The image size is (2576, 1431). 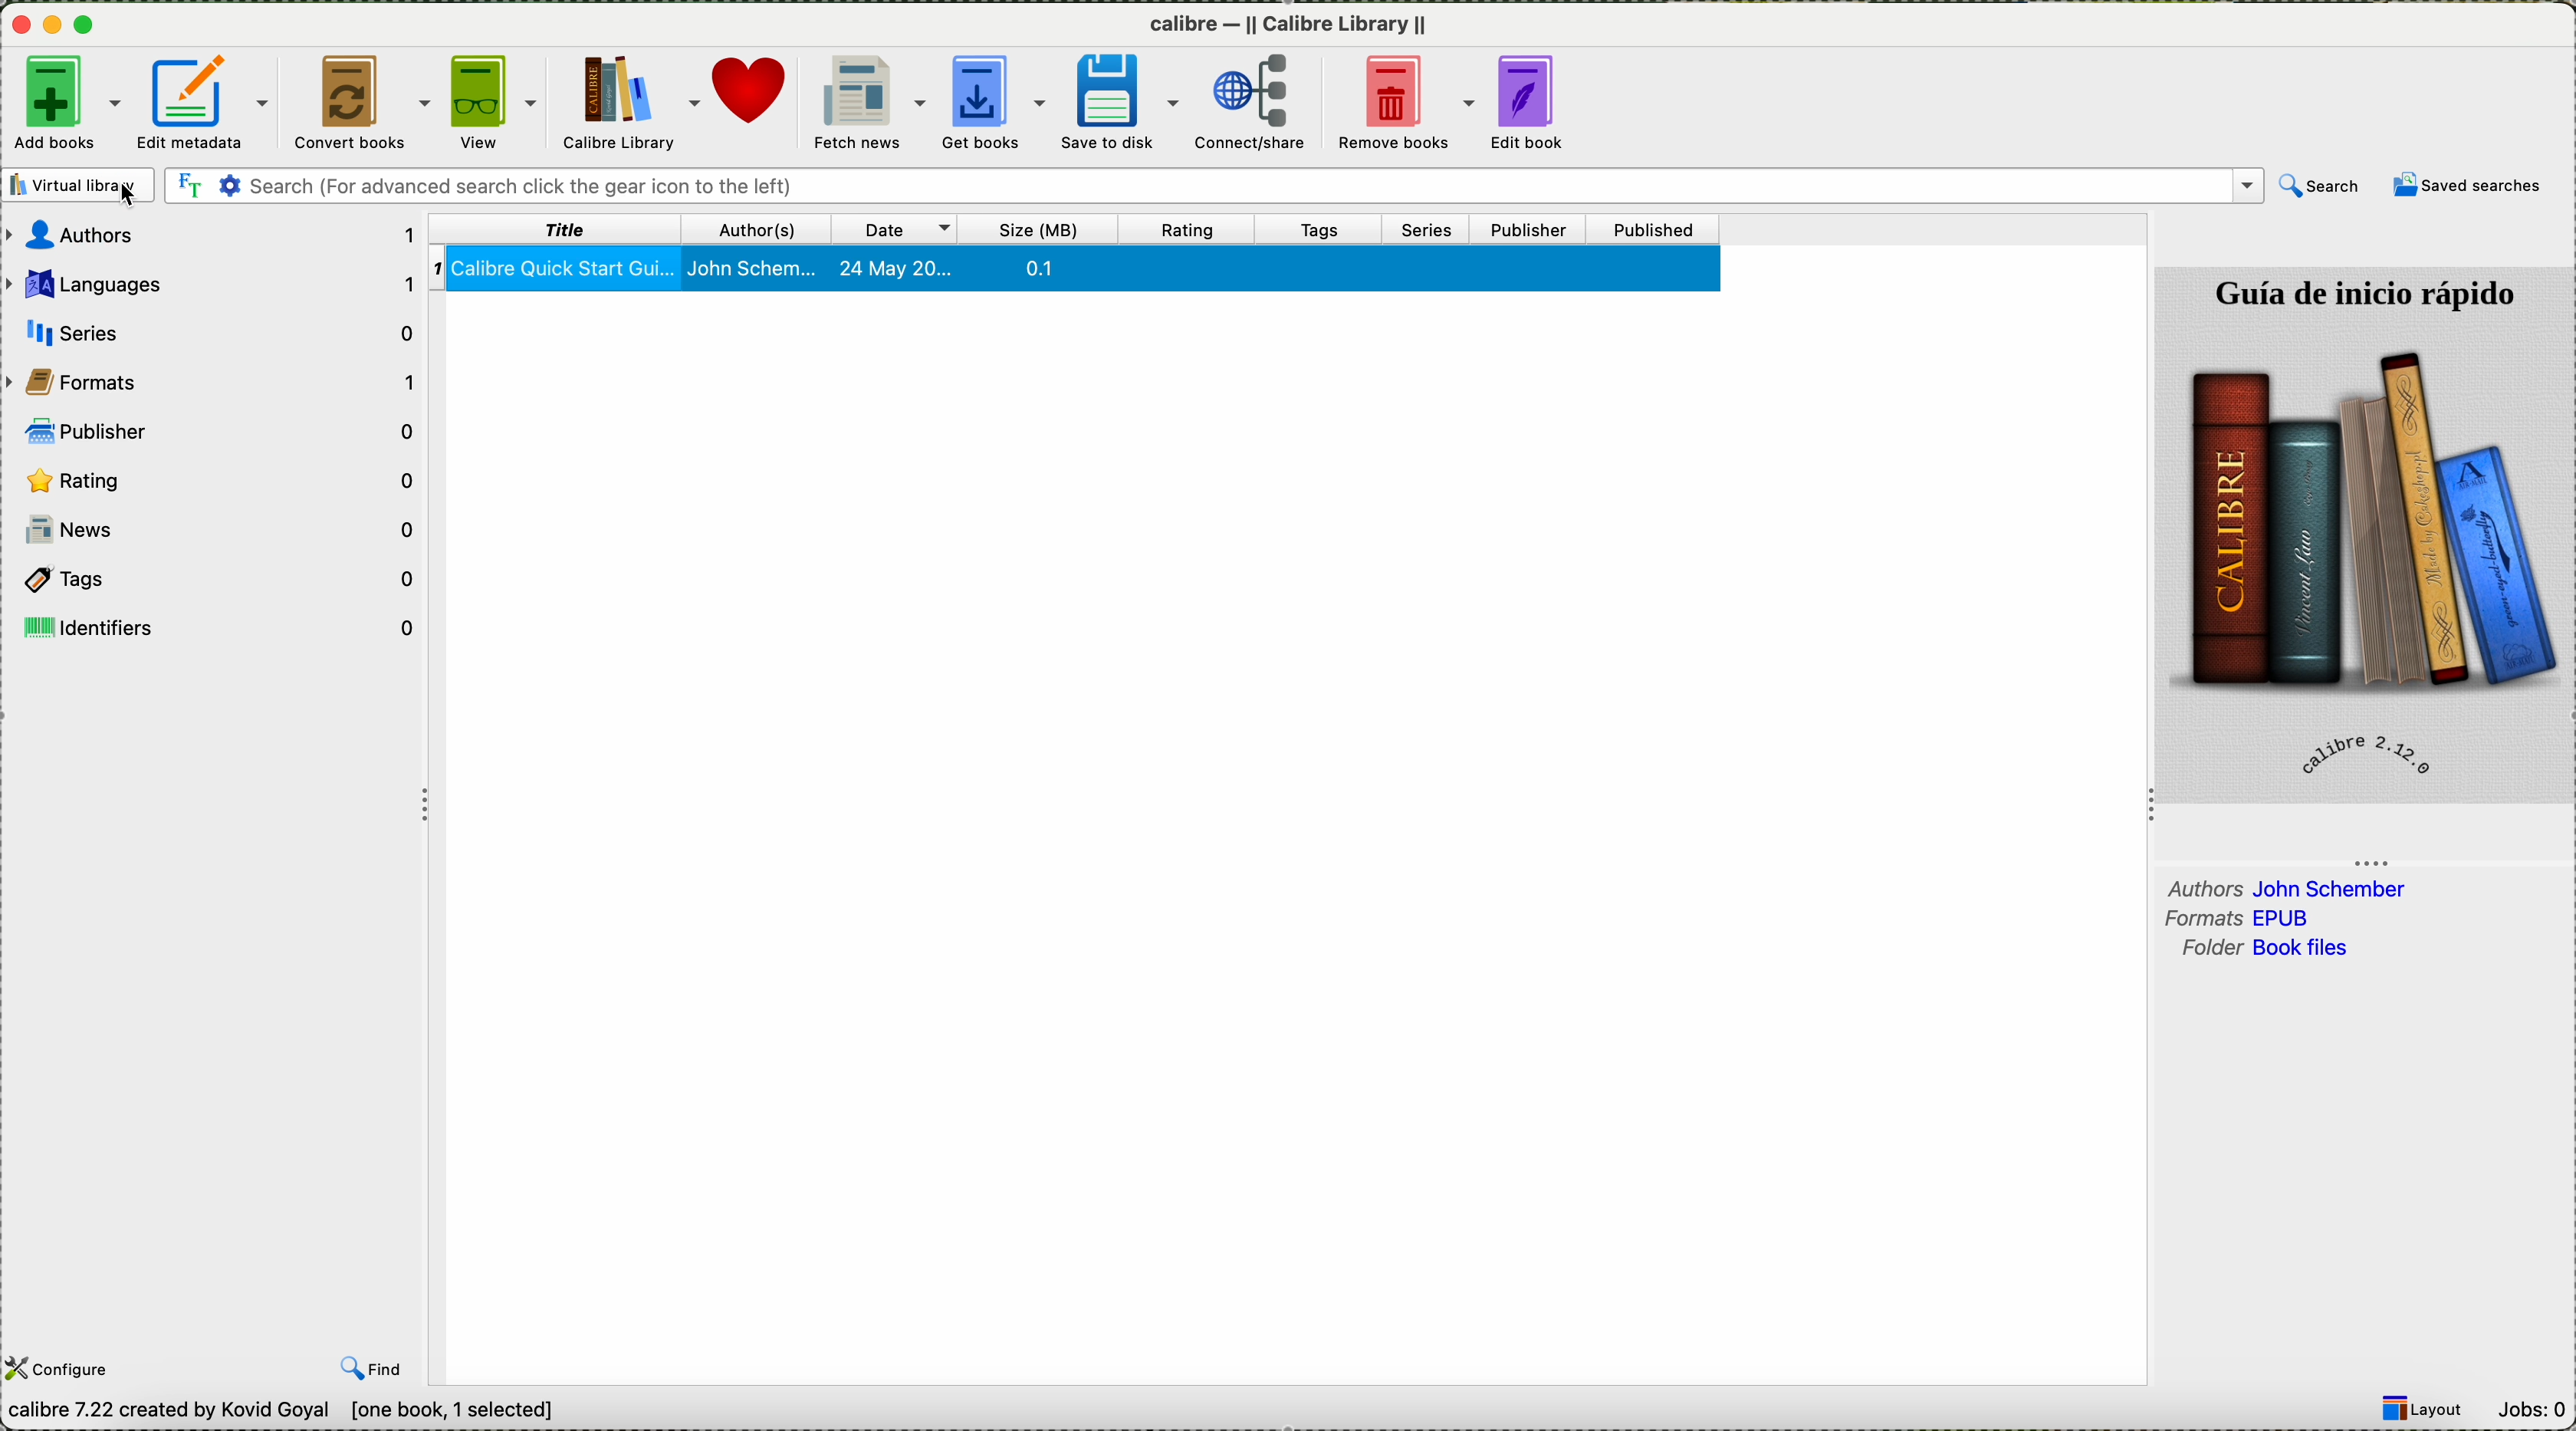 What do you see at coordinates (206, 102) in the screenshot?
I see `edit metadata` at bounding box center [206, 102].